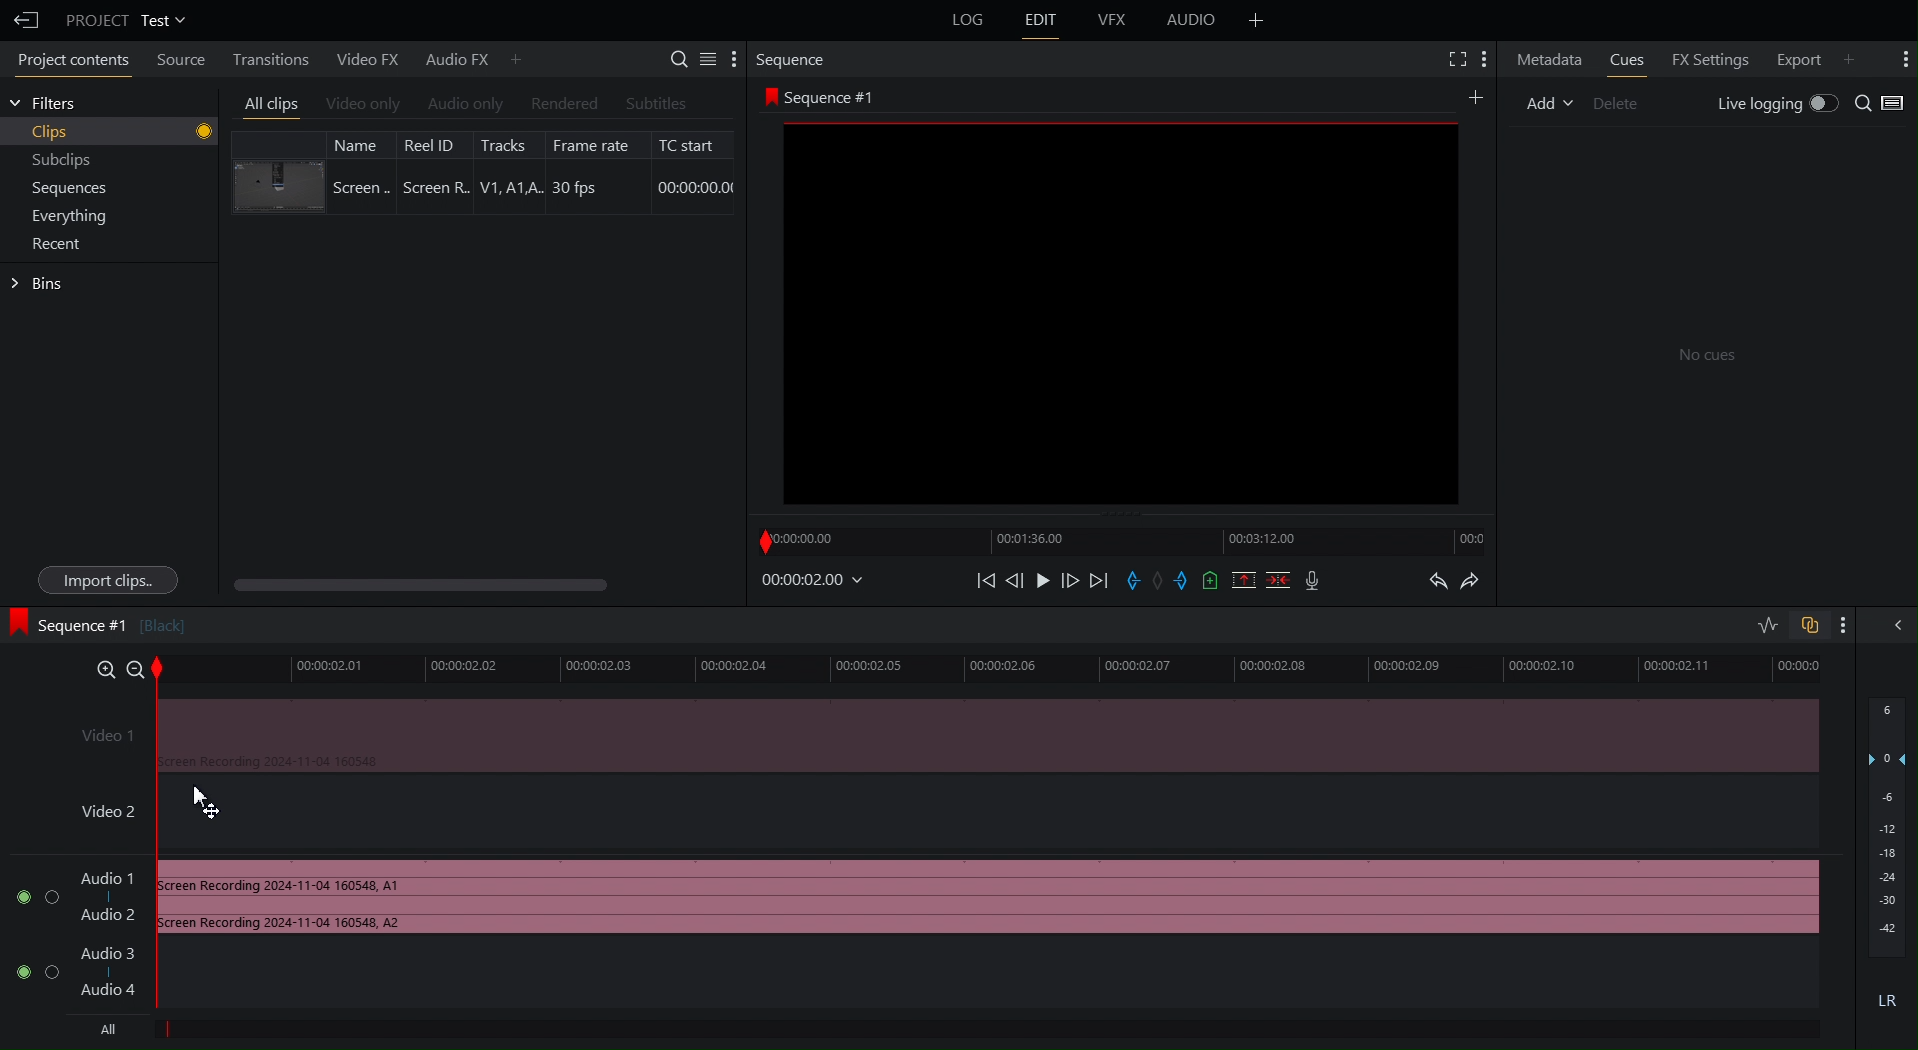 The image size is (1918, 1050). I want to click on Video Track 1 Disabled, so click(931, 744).